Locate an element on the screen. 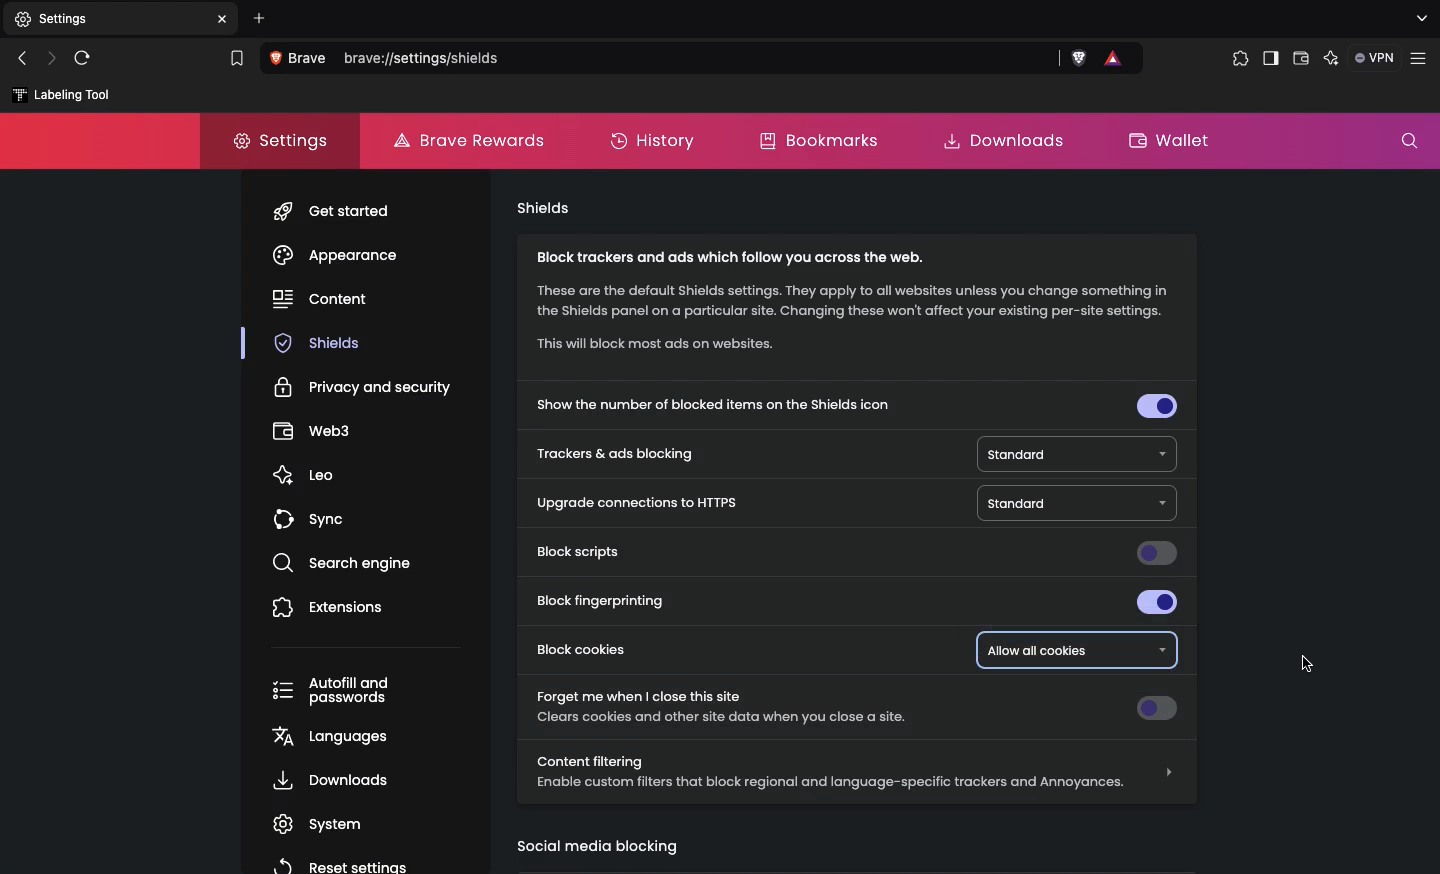 The width and height of the screenshot is (1440, 874). Standard is located at coordinates (1075, 503).